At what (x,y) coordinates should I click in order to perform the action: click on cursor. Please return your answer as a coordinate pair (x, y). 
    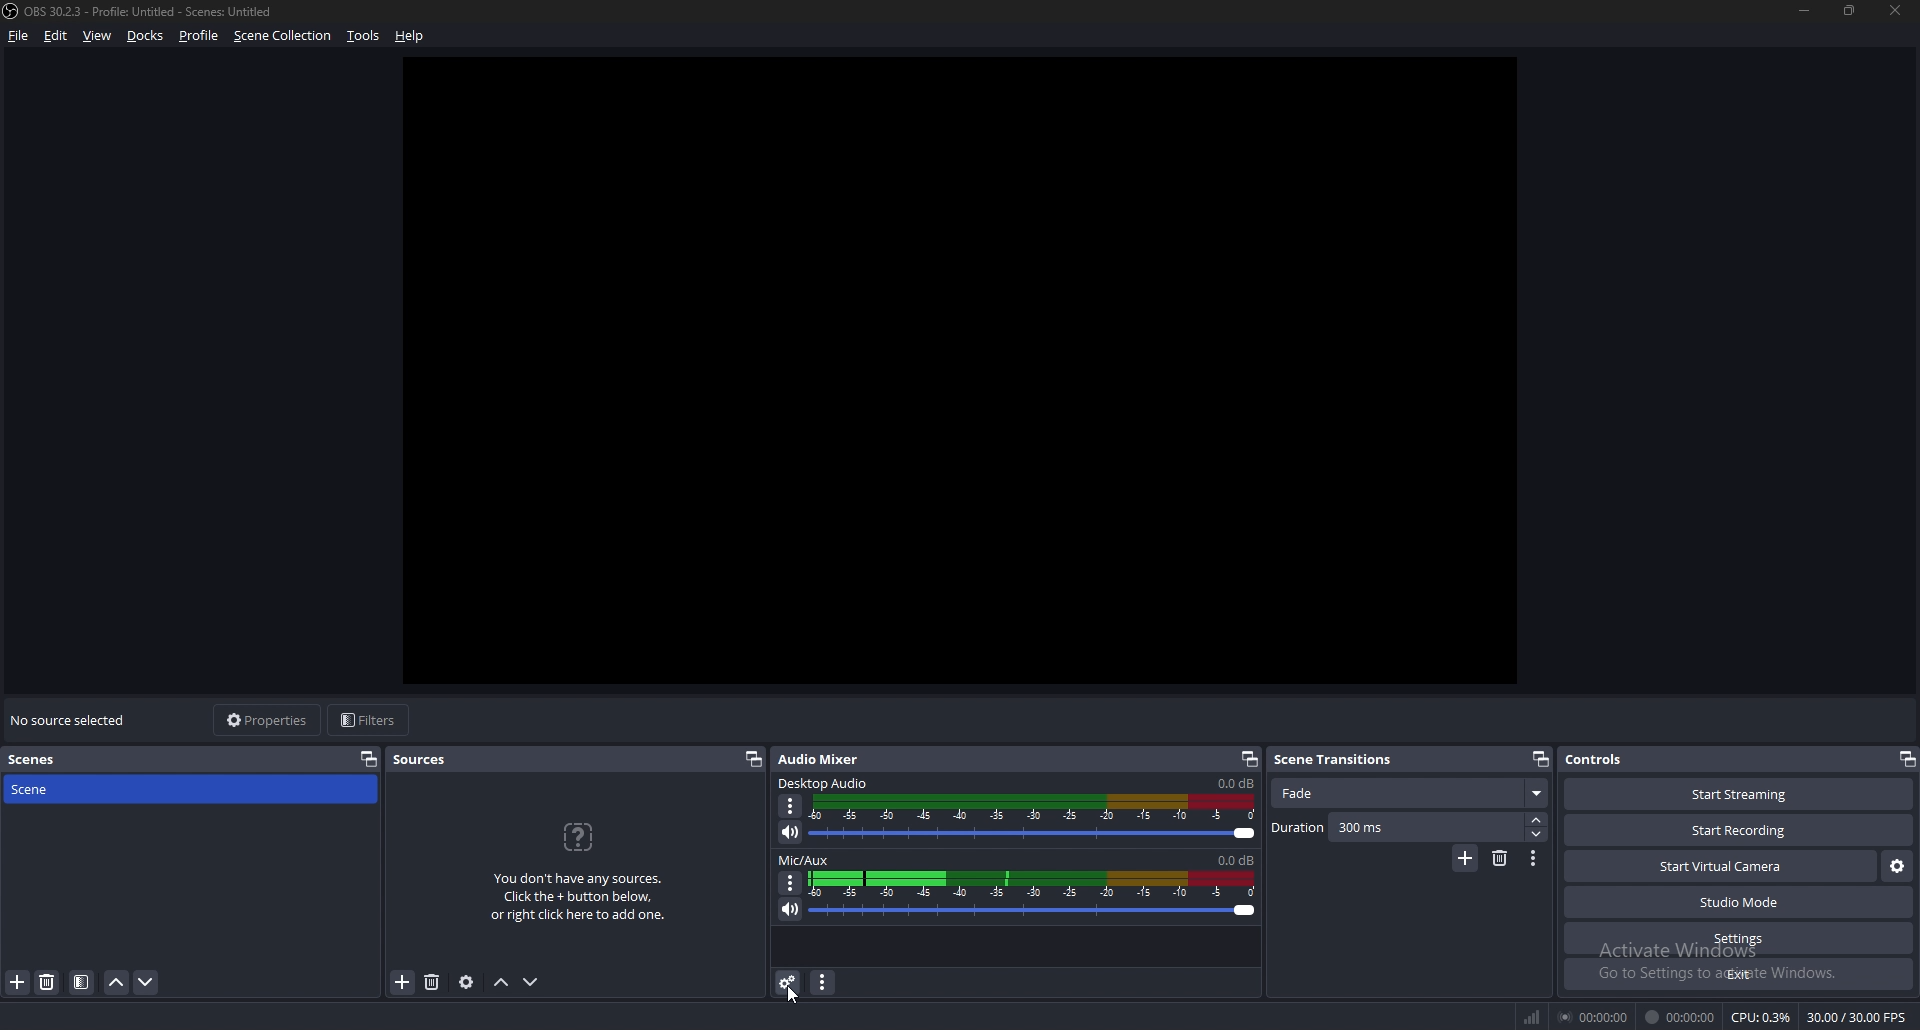
    Looking at the image, I should click on (794, 993).